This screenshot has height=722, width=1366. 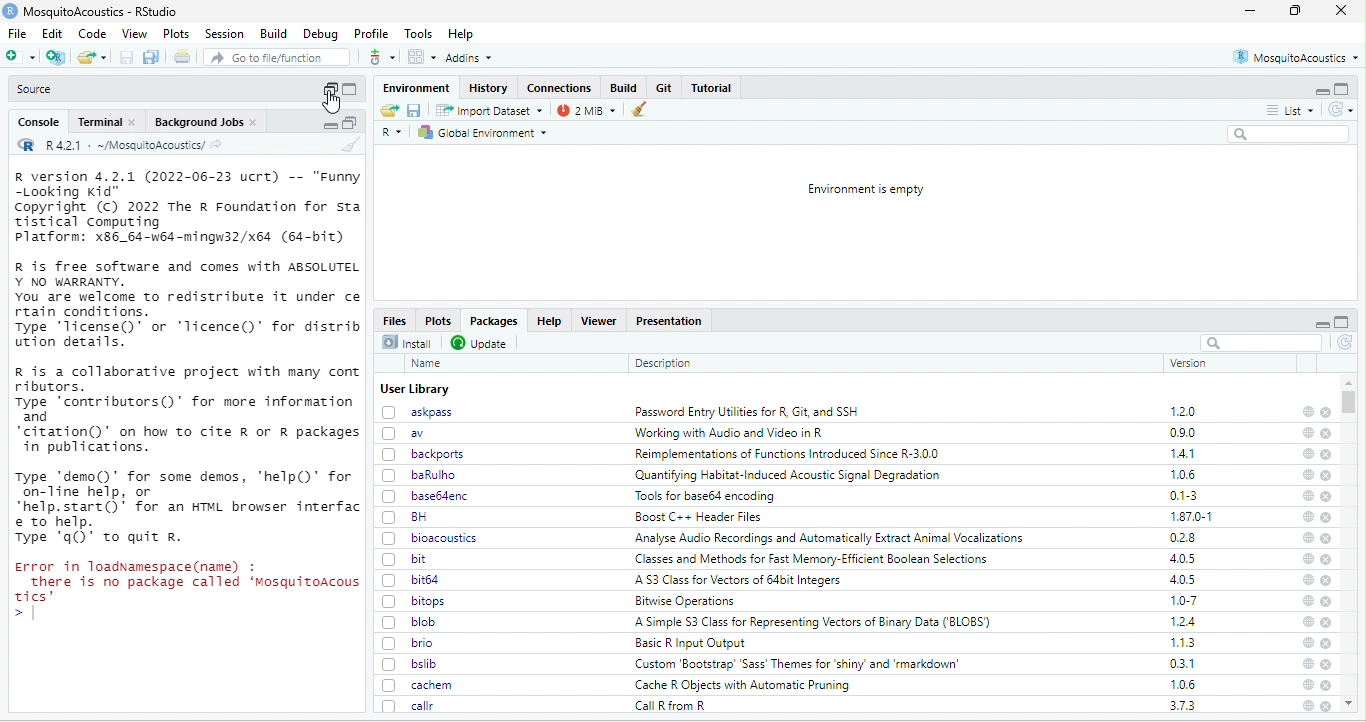 I want to click on 3.7.3, so click(x=1183, y=705).